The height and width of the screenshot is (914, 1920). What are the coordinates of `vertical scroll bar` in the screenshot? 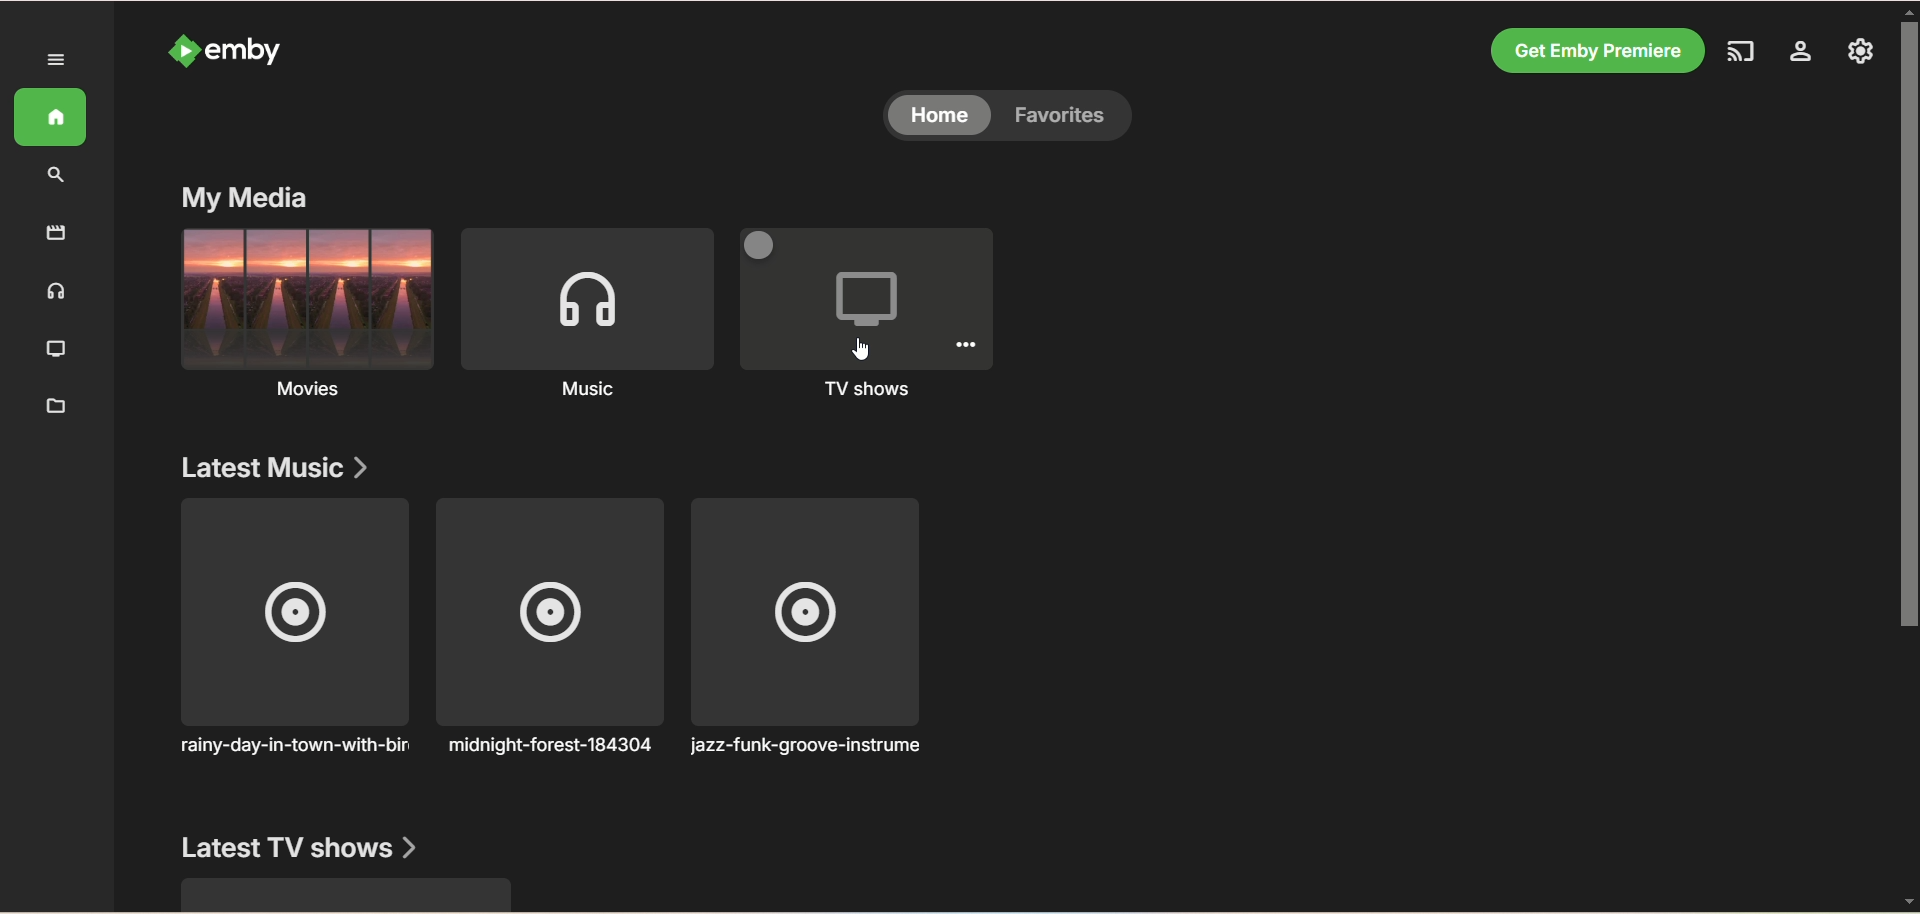 It's located at (1908, 457).